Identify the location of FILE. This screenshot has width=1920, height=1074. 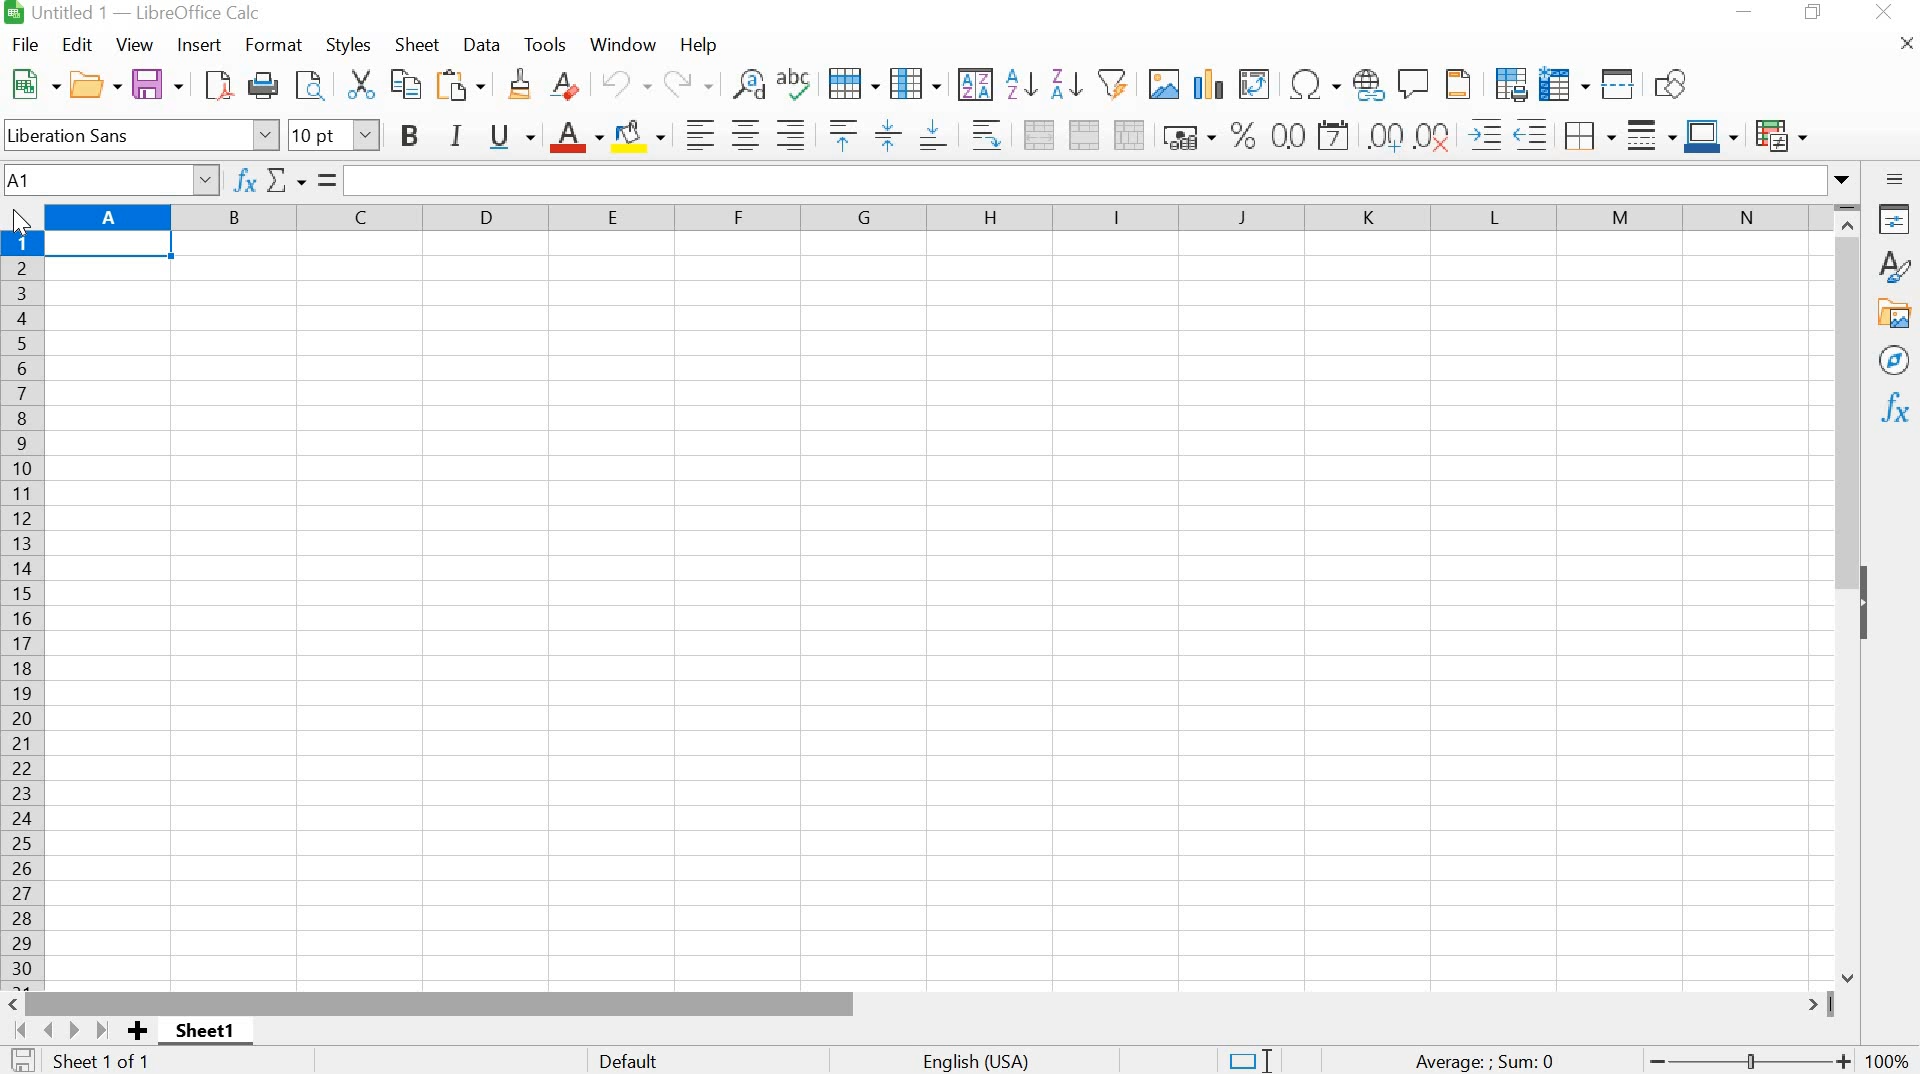
(24, 46).